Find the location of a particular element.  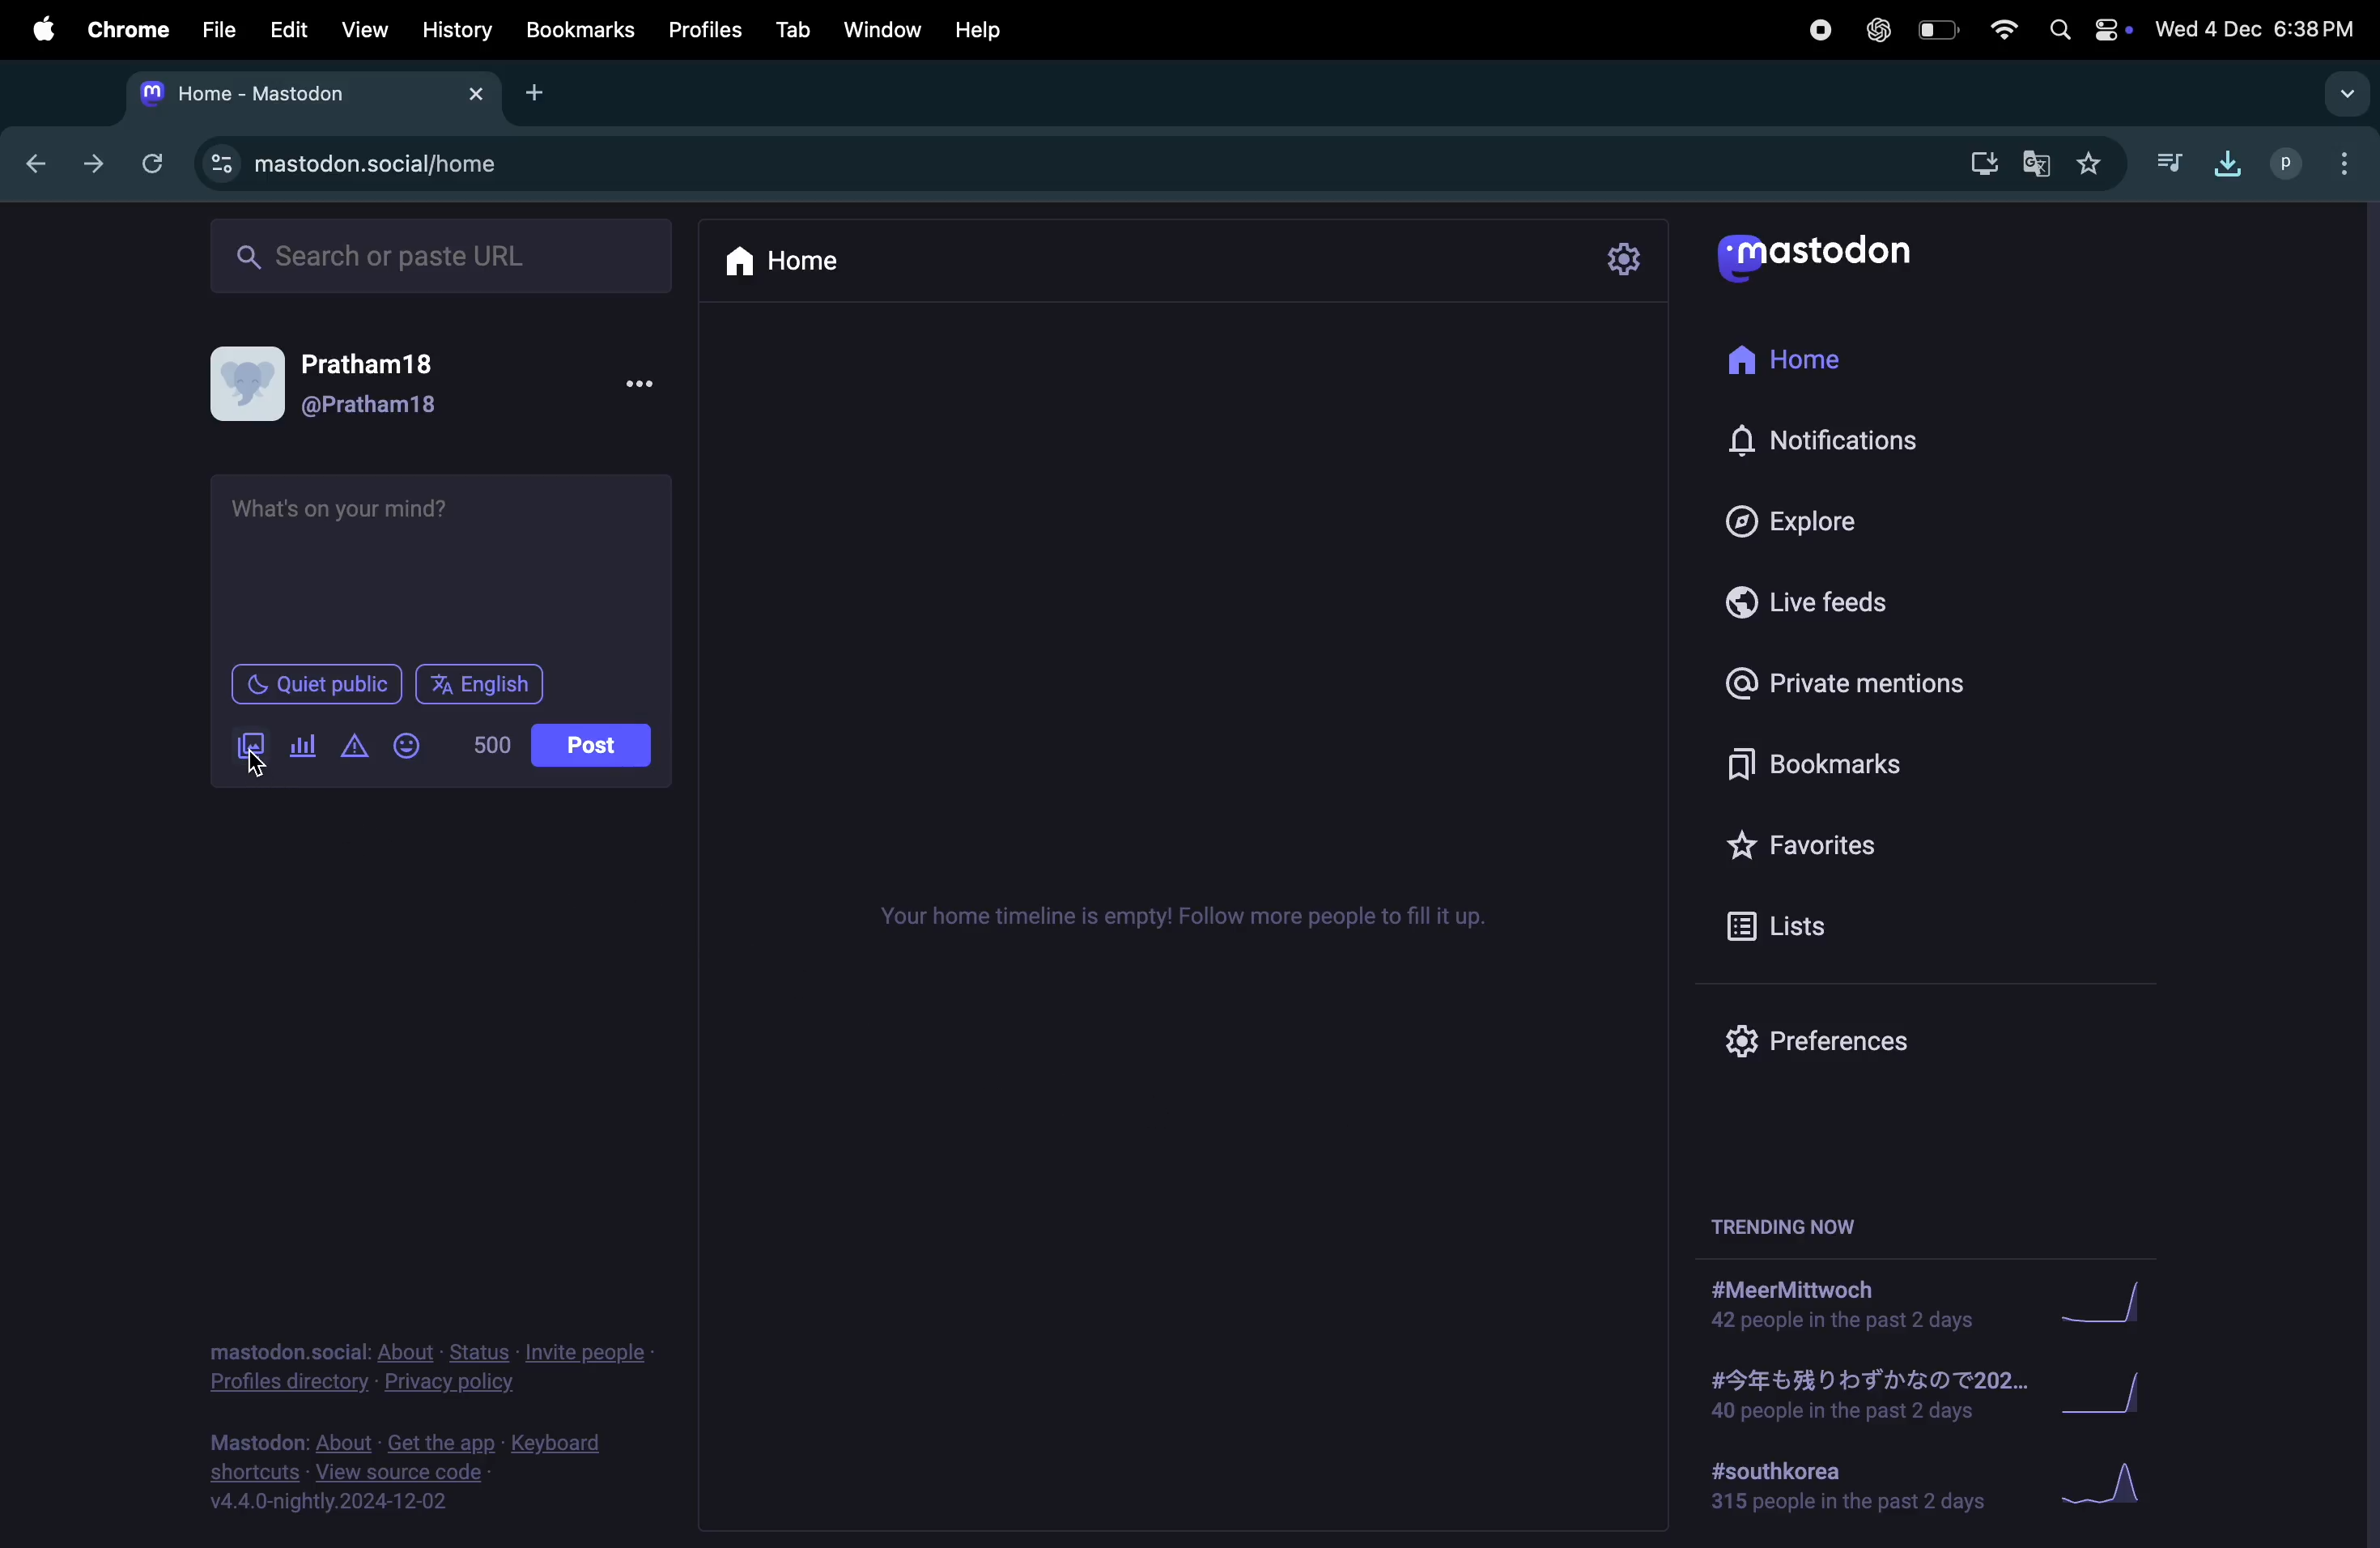

wifi is located at coordinates (2004, 29).